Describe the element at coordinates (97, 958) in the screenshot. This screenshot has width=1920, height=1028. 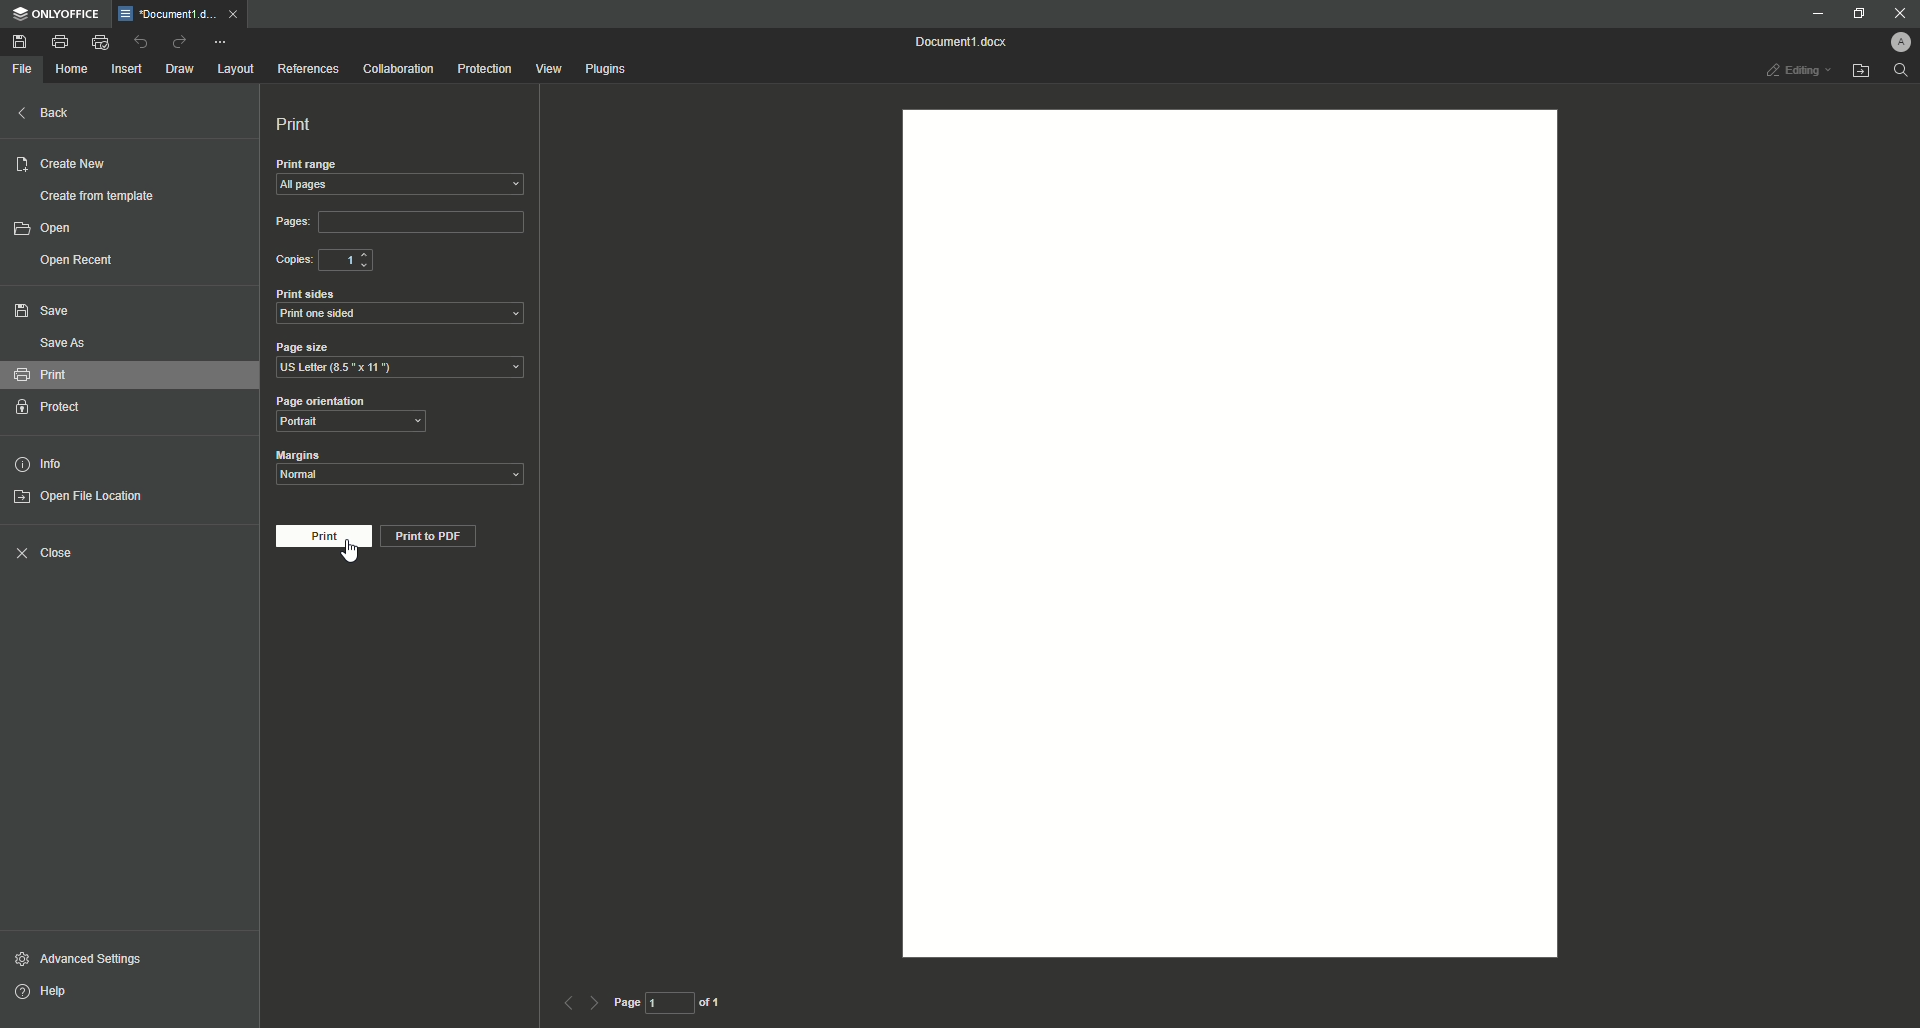
I see `advanced settings` at that location.